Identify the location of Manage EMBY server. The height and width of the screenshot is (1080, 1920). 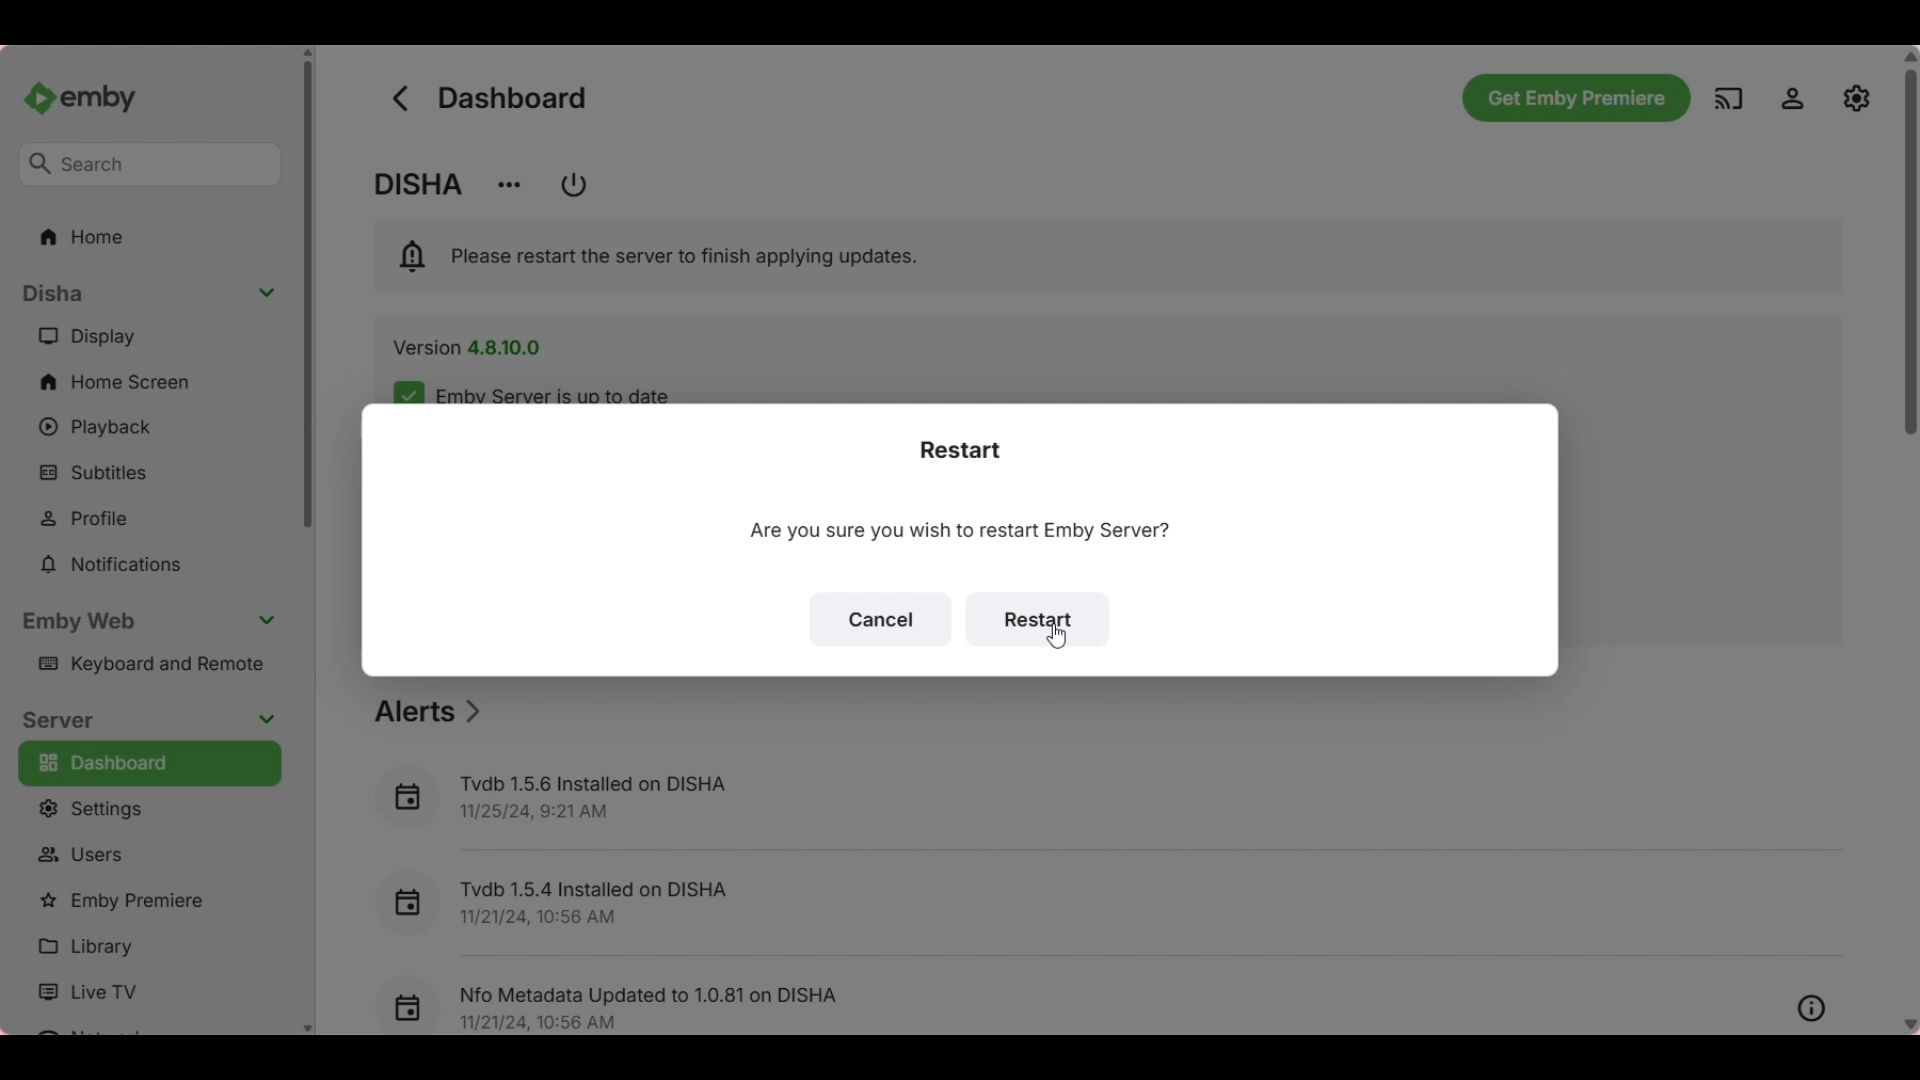
(1857, 97).